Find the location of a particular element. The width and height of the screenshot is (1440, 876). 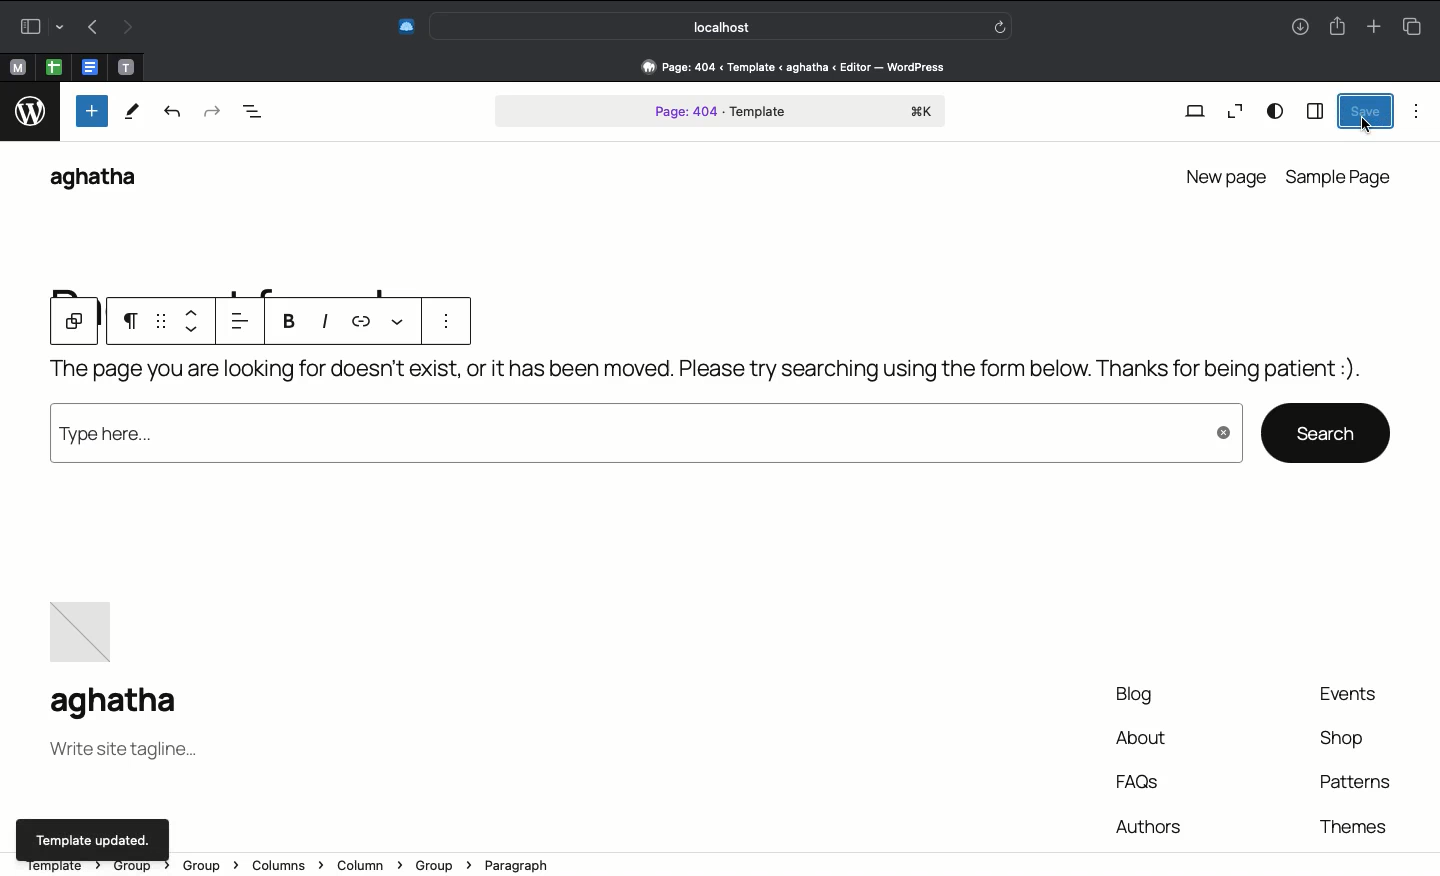

WordPress name is located at coordinates (103, 180).